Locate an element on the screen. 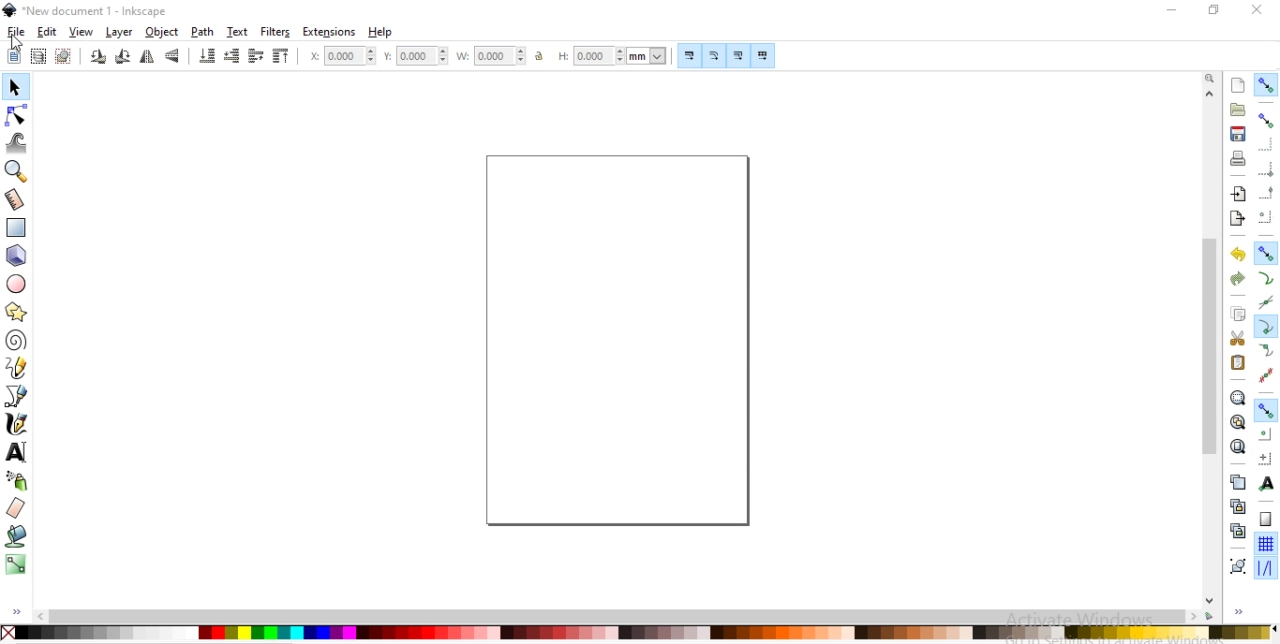  zoom to fit selection is located at coordinates (1237, 398).